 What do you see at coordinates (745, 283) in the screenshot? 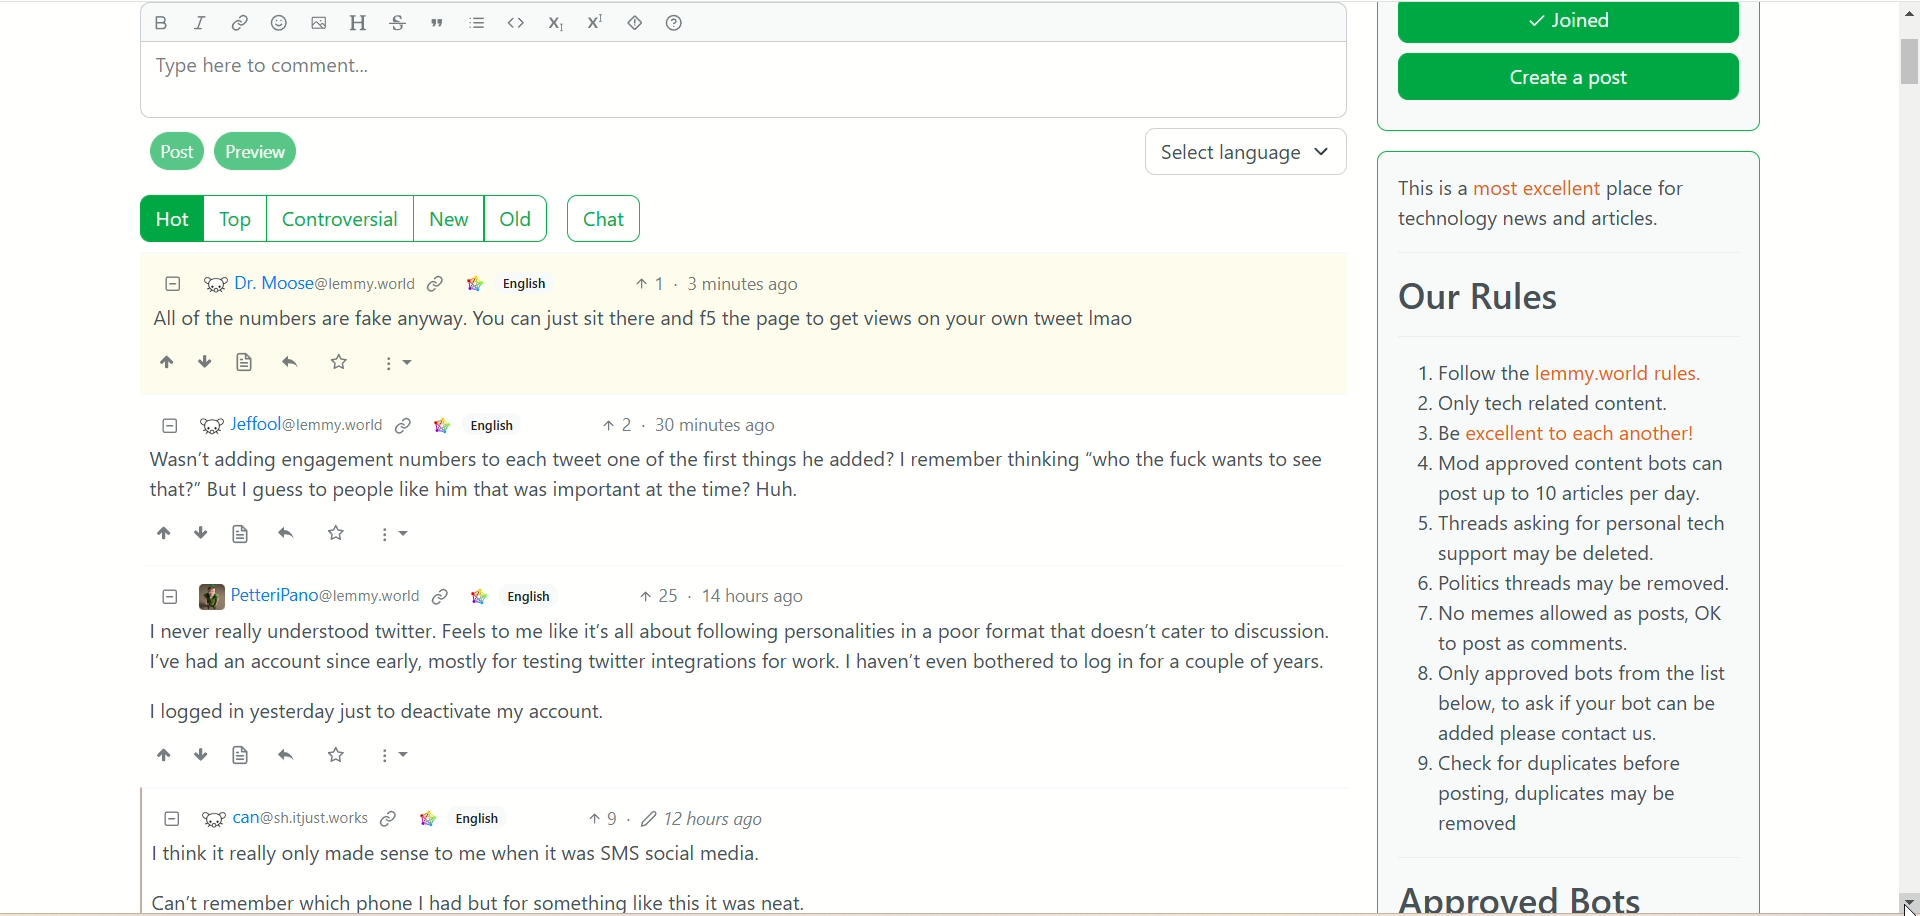
I see `3 minutes ago` at bounding box center [745, 283].